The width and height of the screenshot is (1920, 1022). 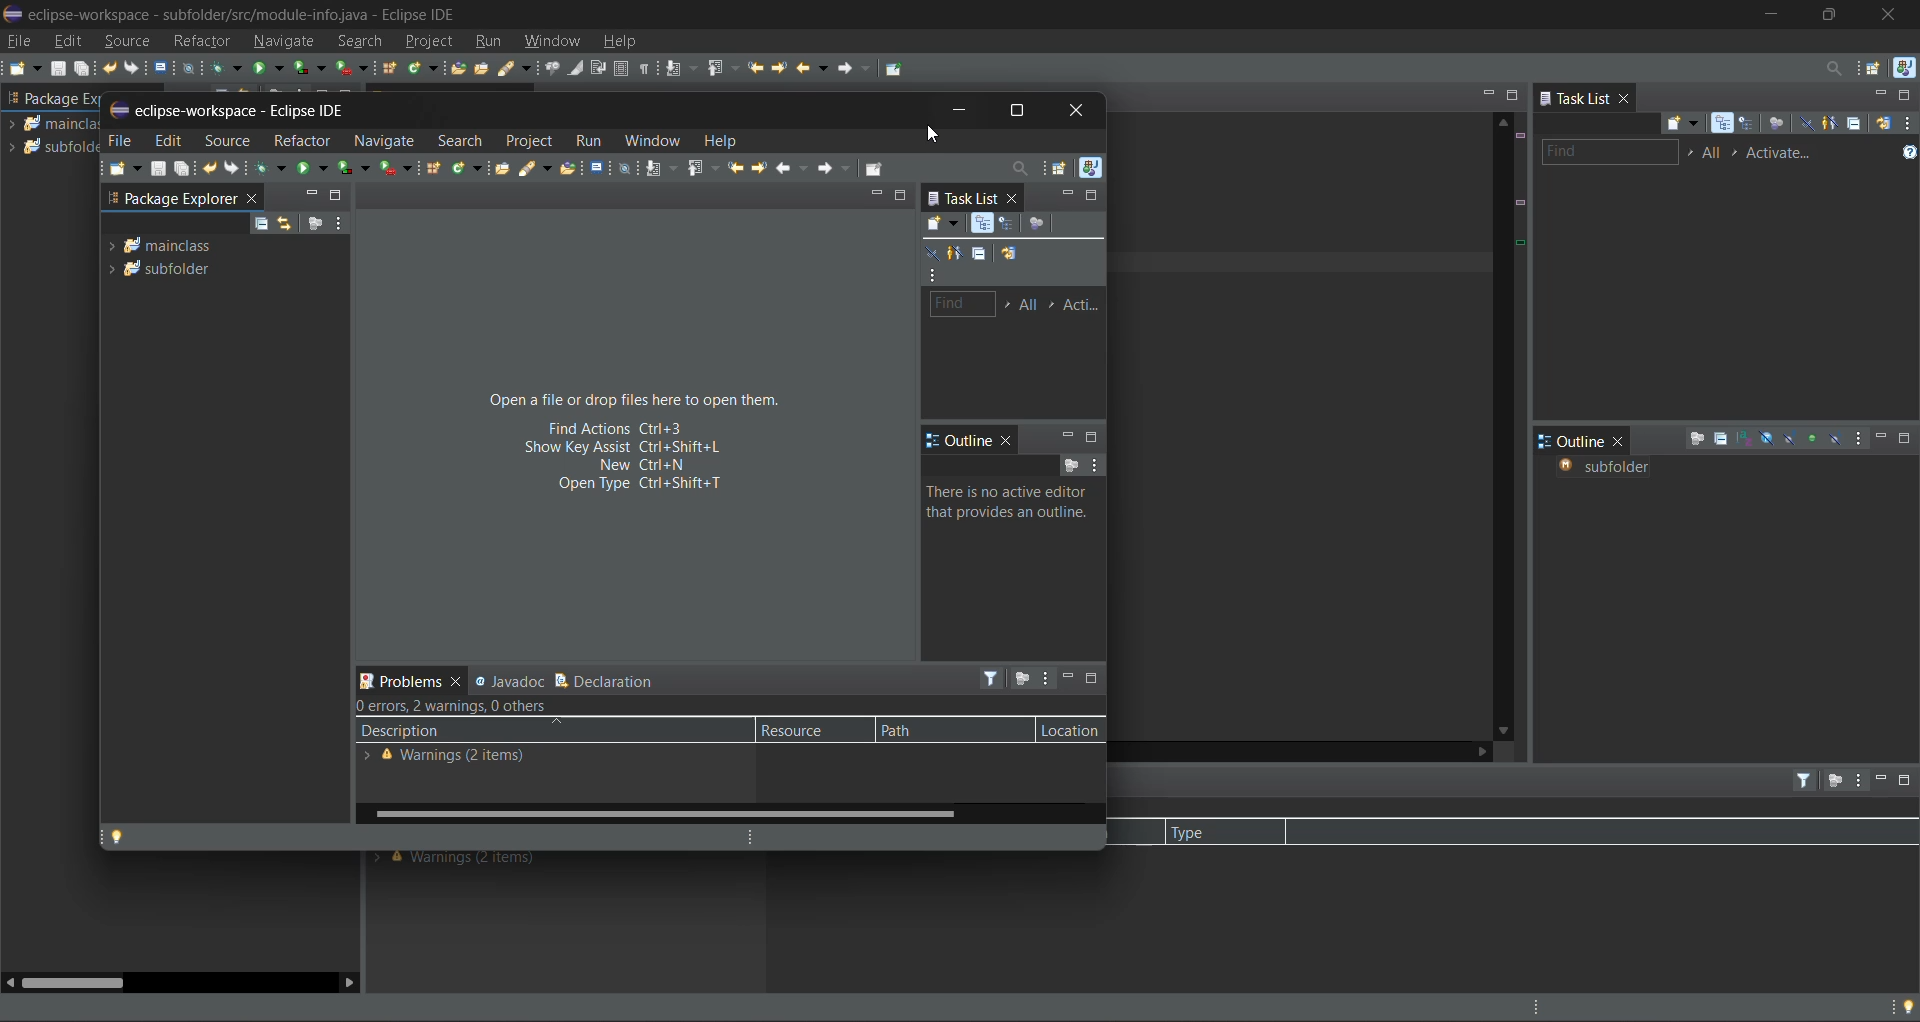 What do you see at coordinates (1067, 678) in the screenshot?
I see `minimize` at bounding box center [1067, 678].